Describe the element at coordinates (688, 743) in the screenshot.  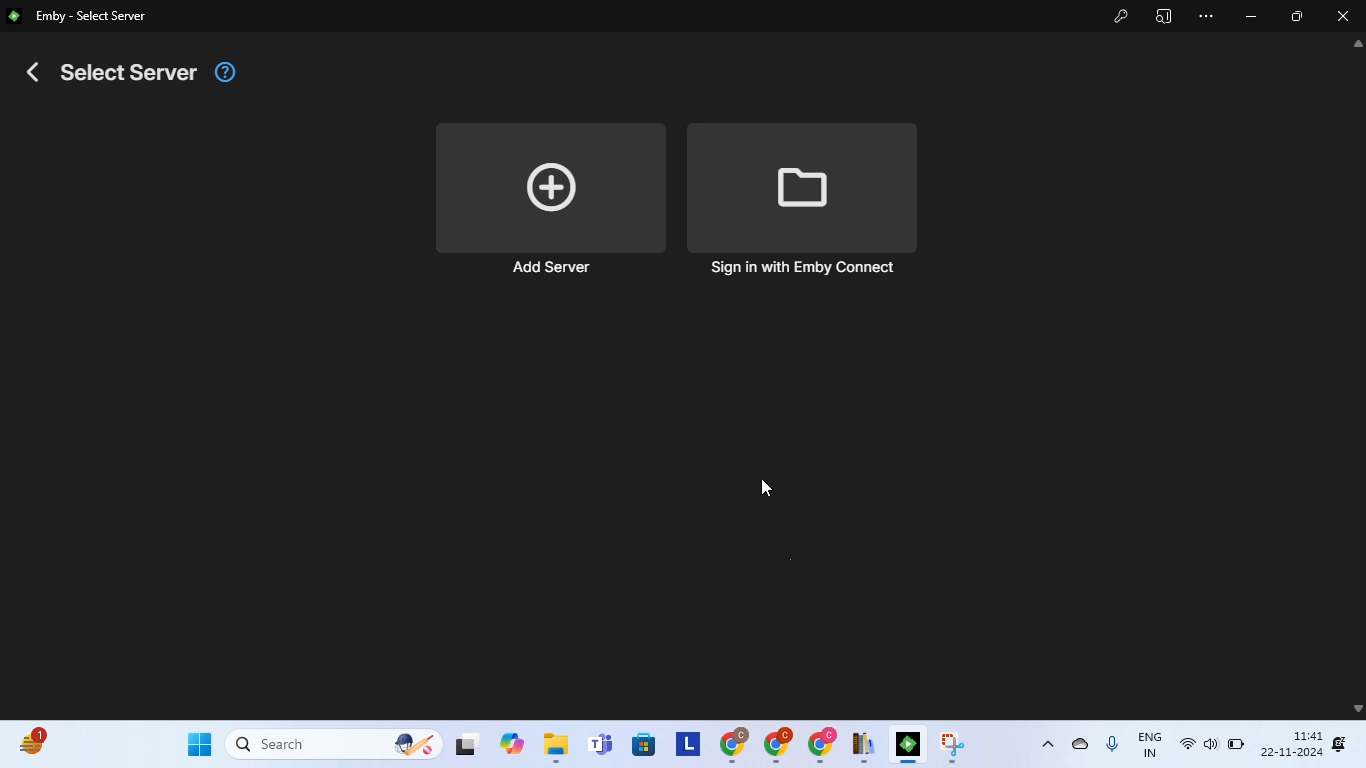
I see `L` at that location.